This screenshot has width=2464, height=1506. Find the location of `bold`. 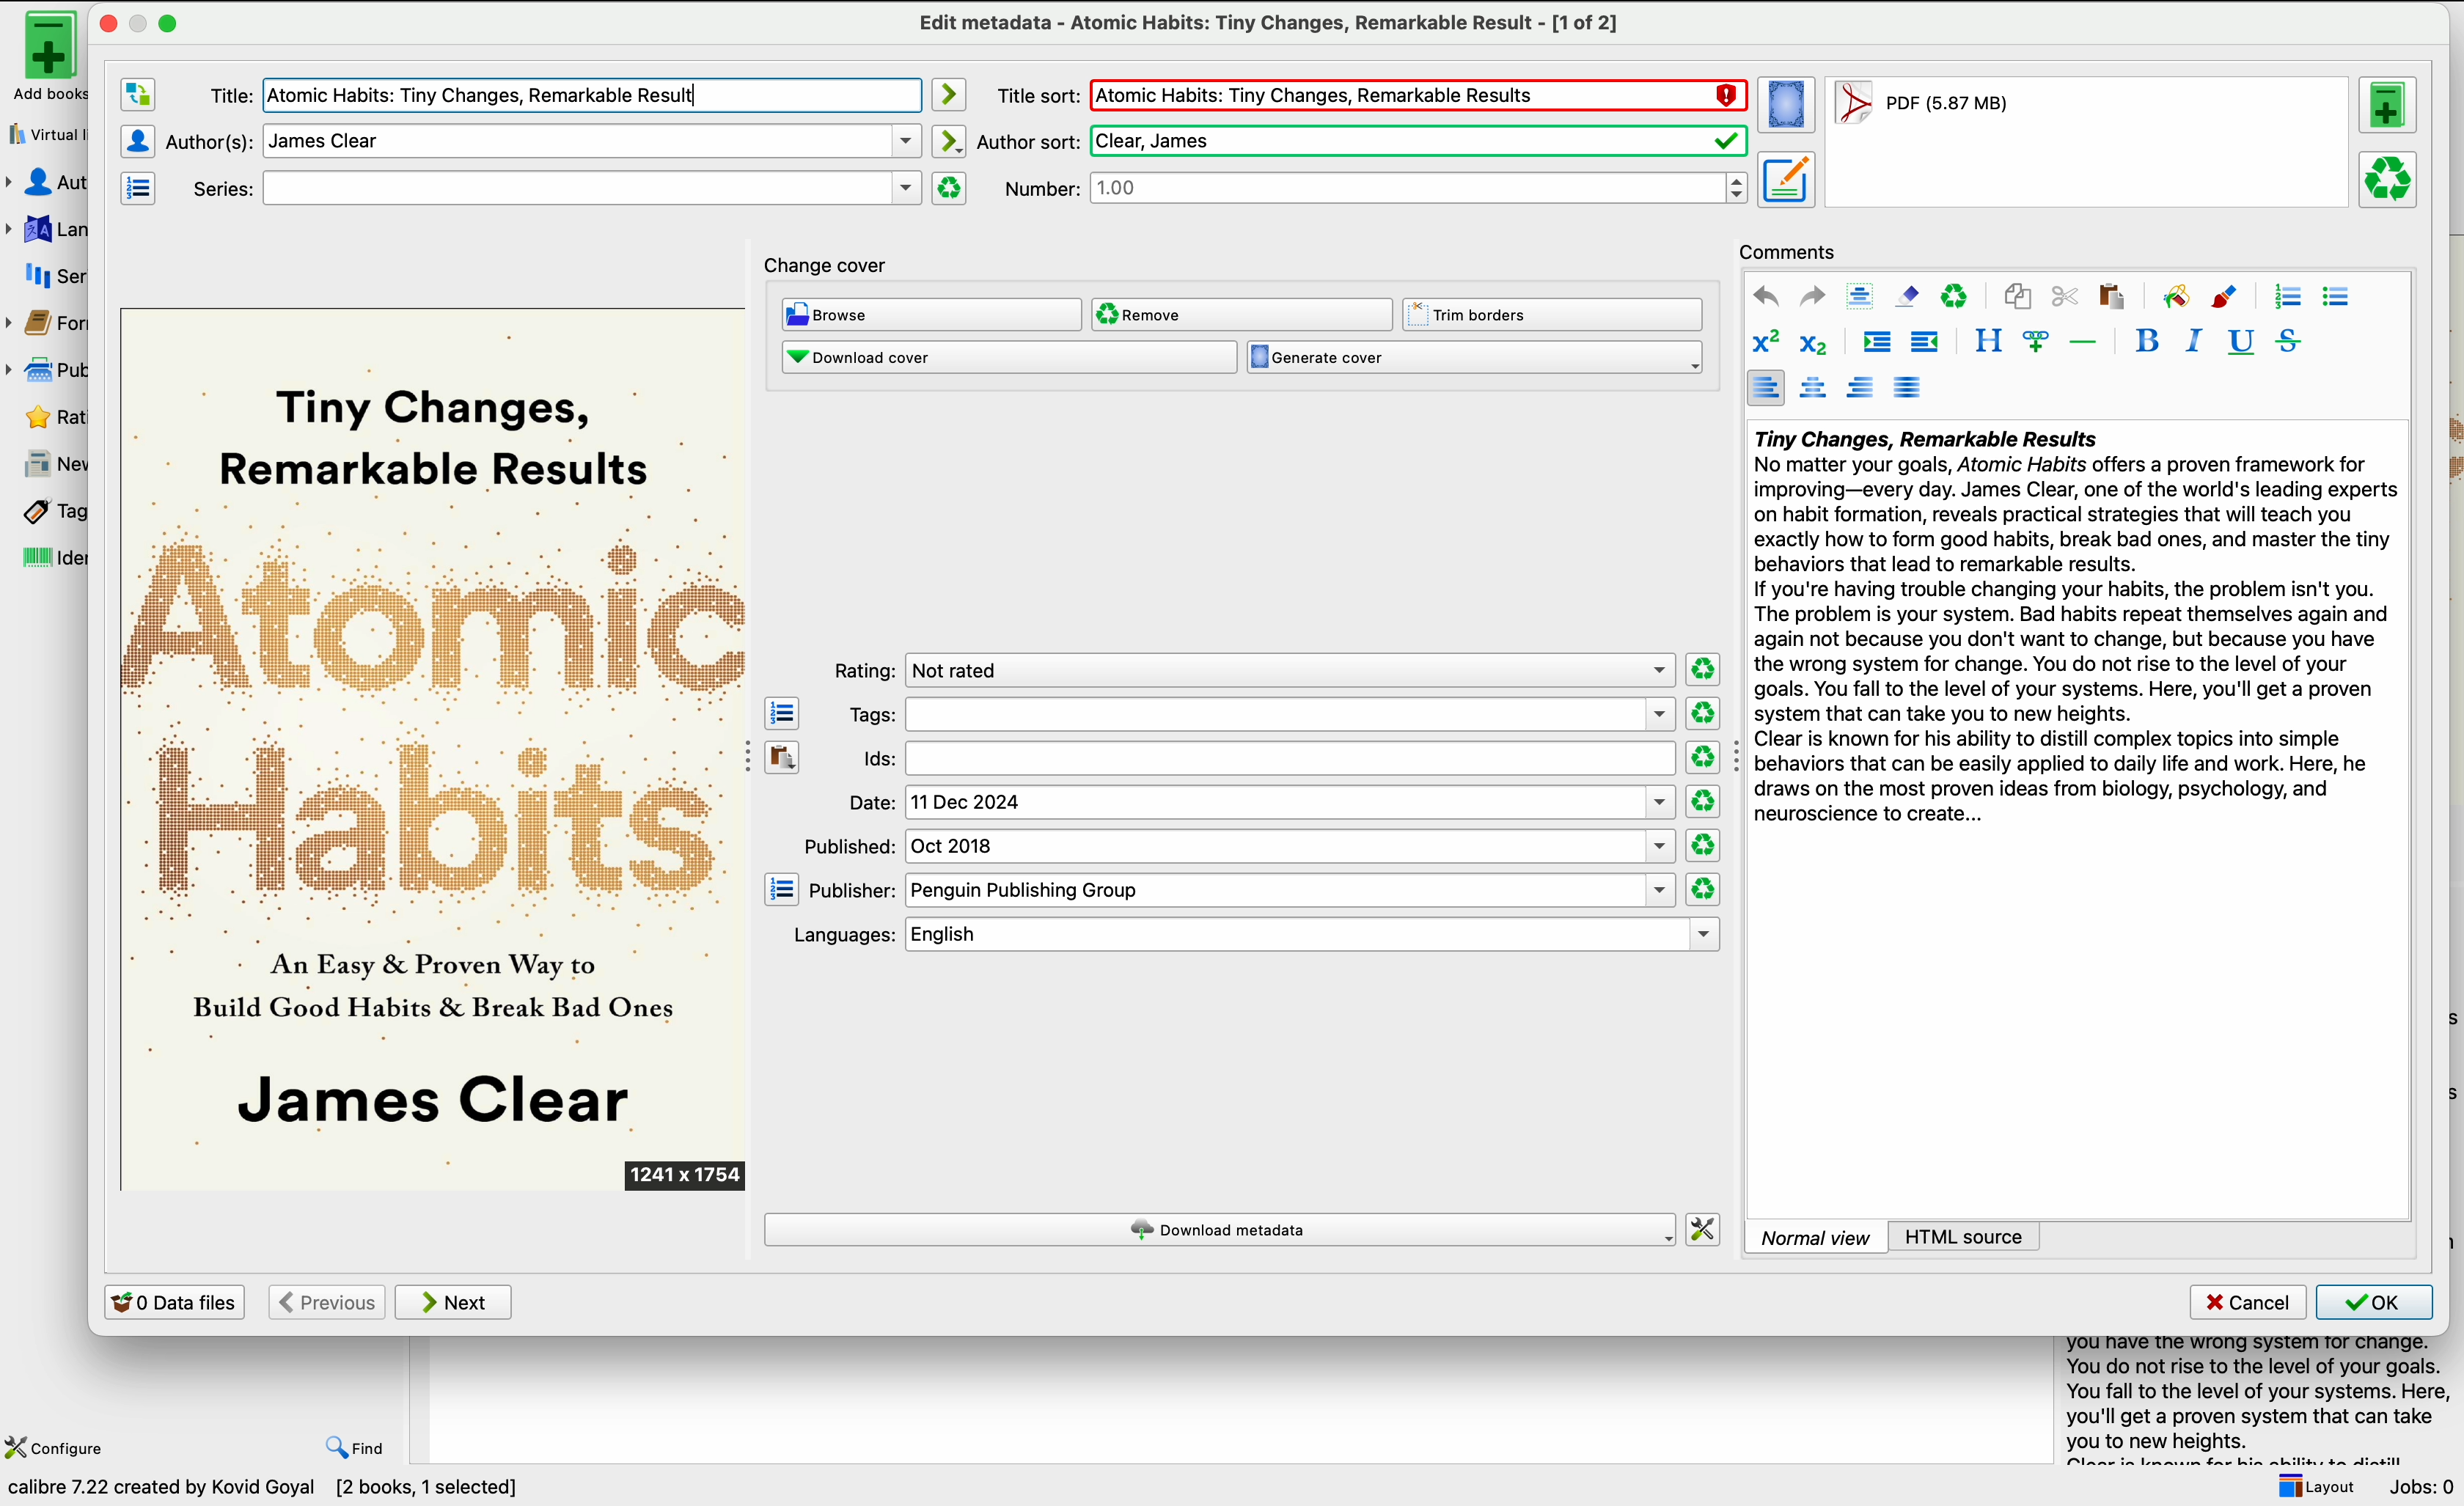

bold is located at coordinates (2147, 339).